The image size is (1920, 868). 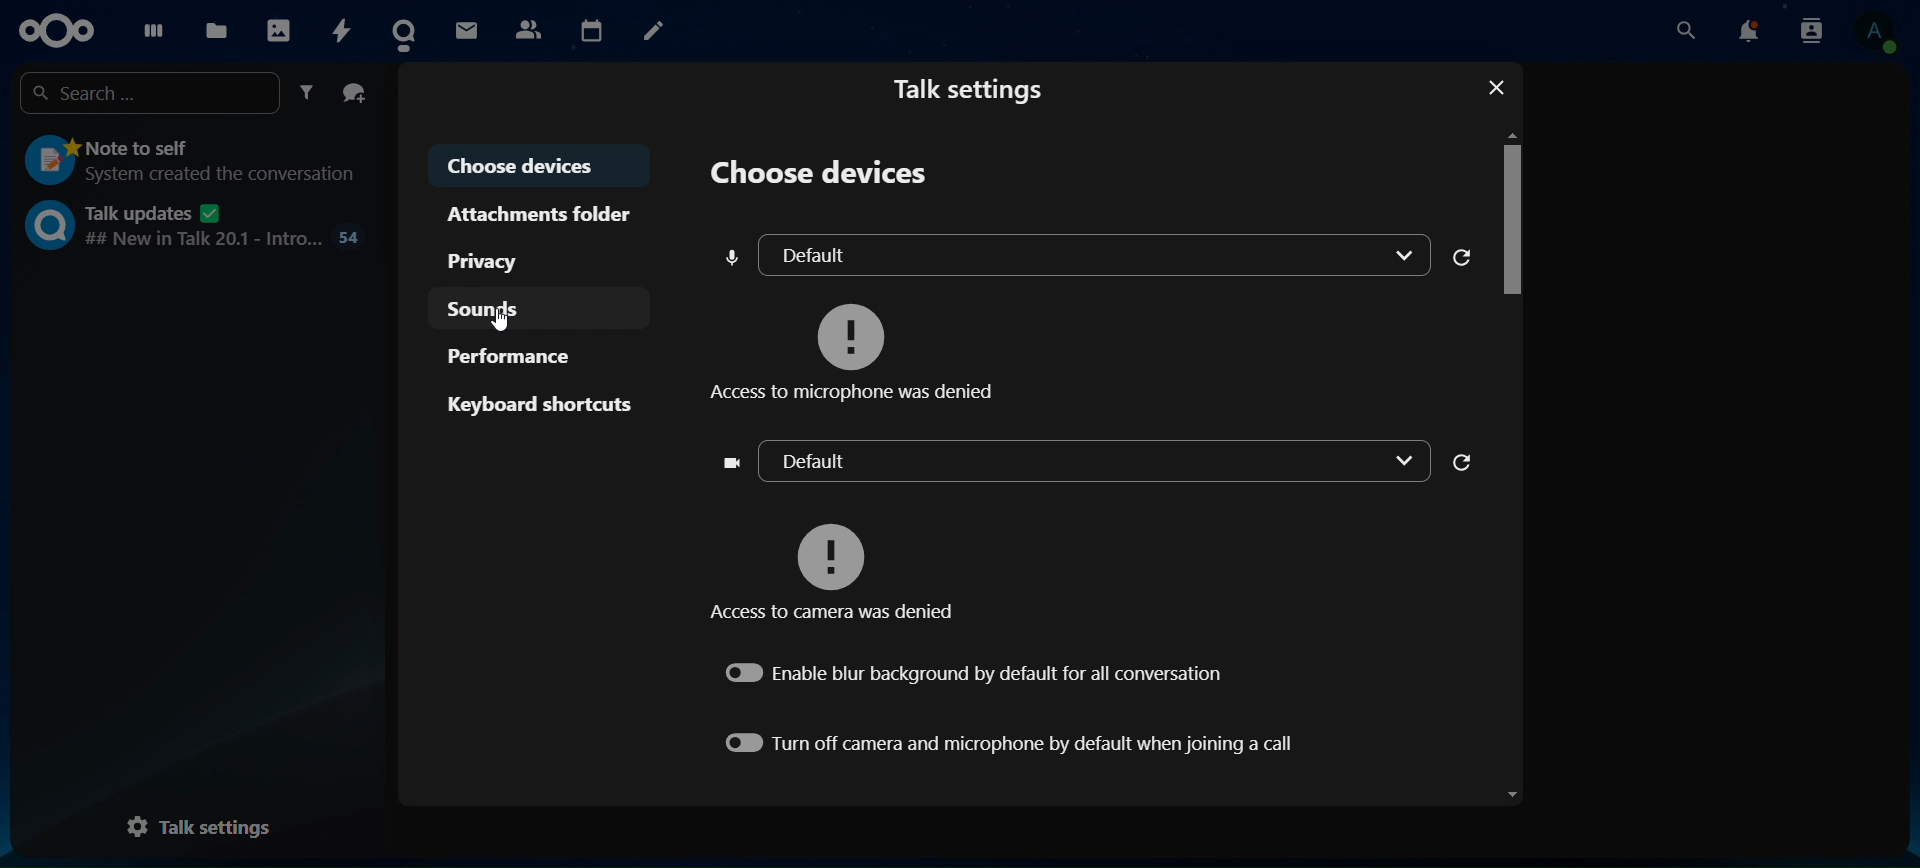 I want to click on Scrollbar, so click(x=1517, y=215).